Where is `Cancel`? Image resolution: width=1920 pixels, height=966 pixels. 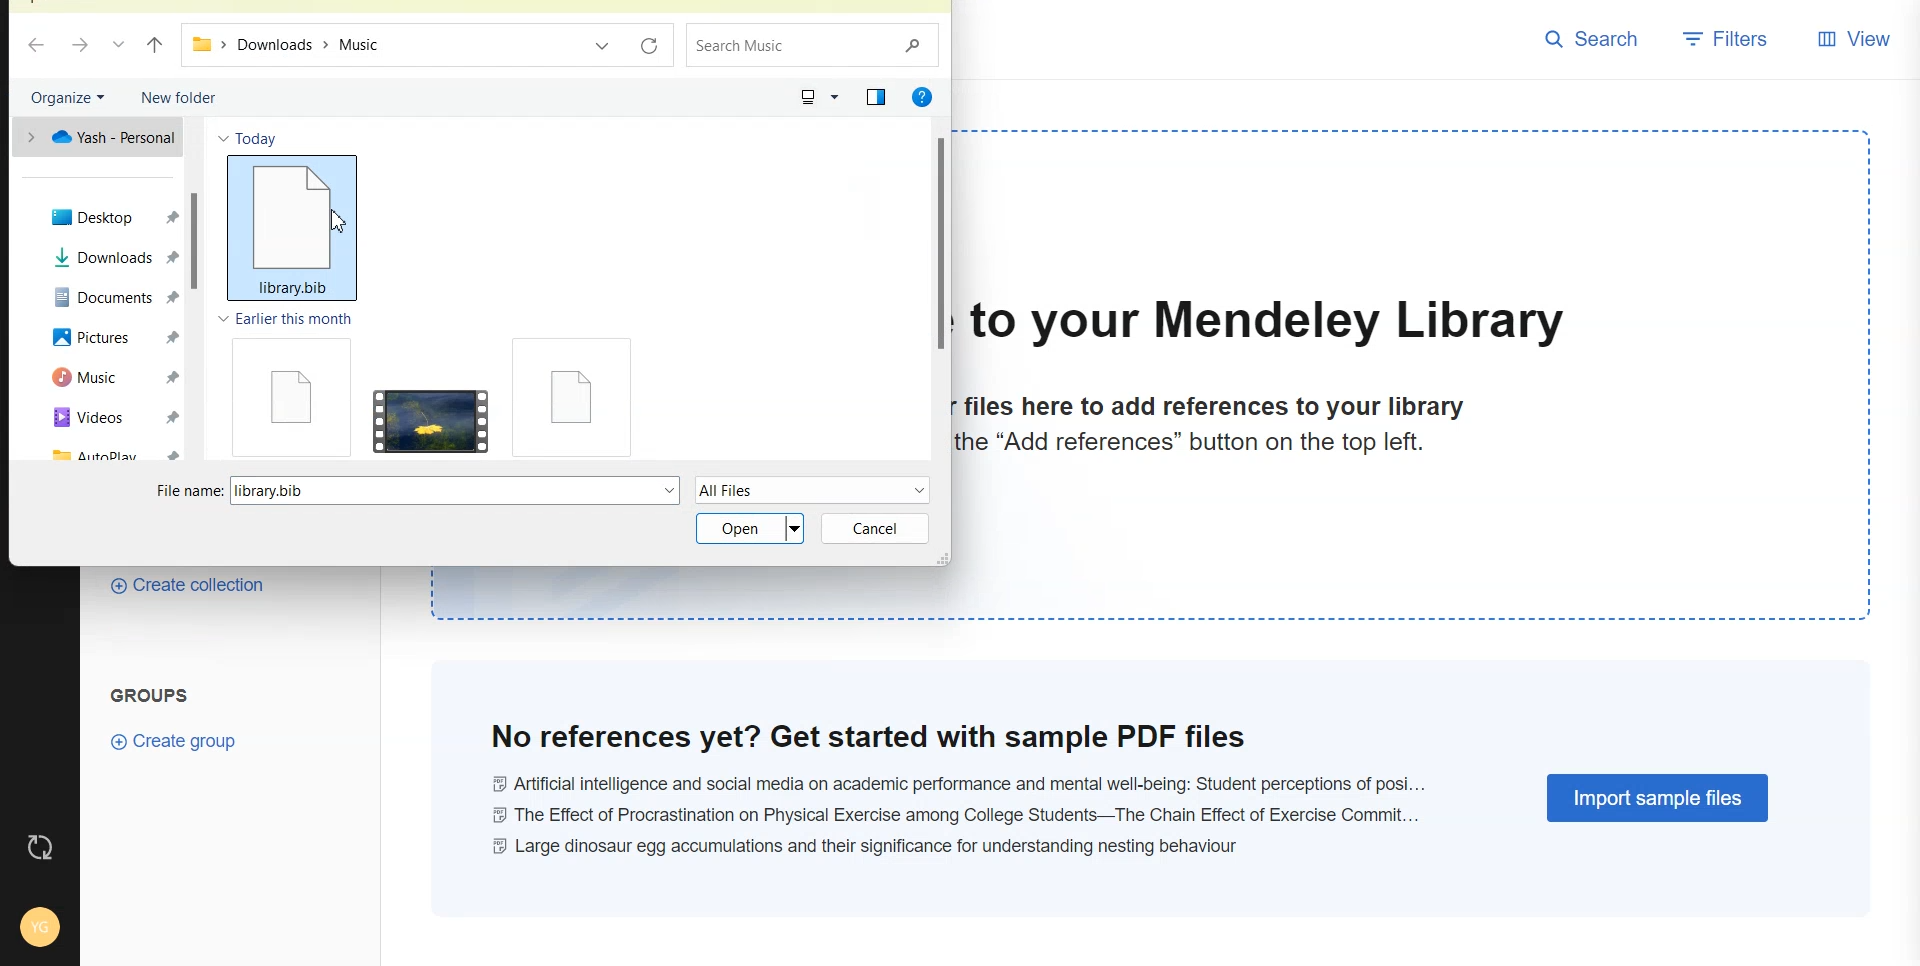
Cancel is located at coordinates (877, 528).